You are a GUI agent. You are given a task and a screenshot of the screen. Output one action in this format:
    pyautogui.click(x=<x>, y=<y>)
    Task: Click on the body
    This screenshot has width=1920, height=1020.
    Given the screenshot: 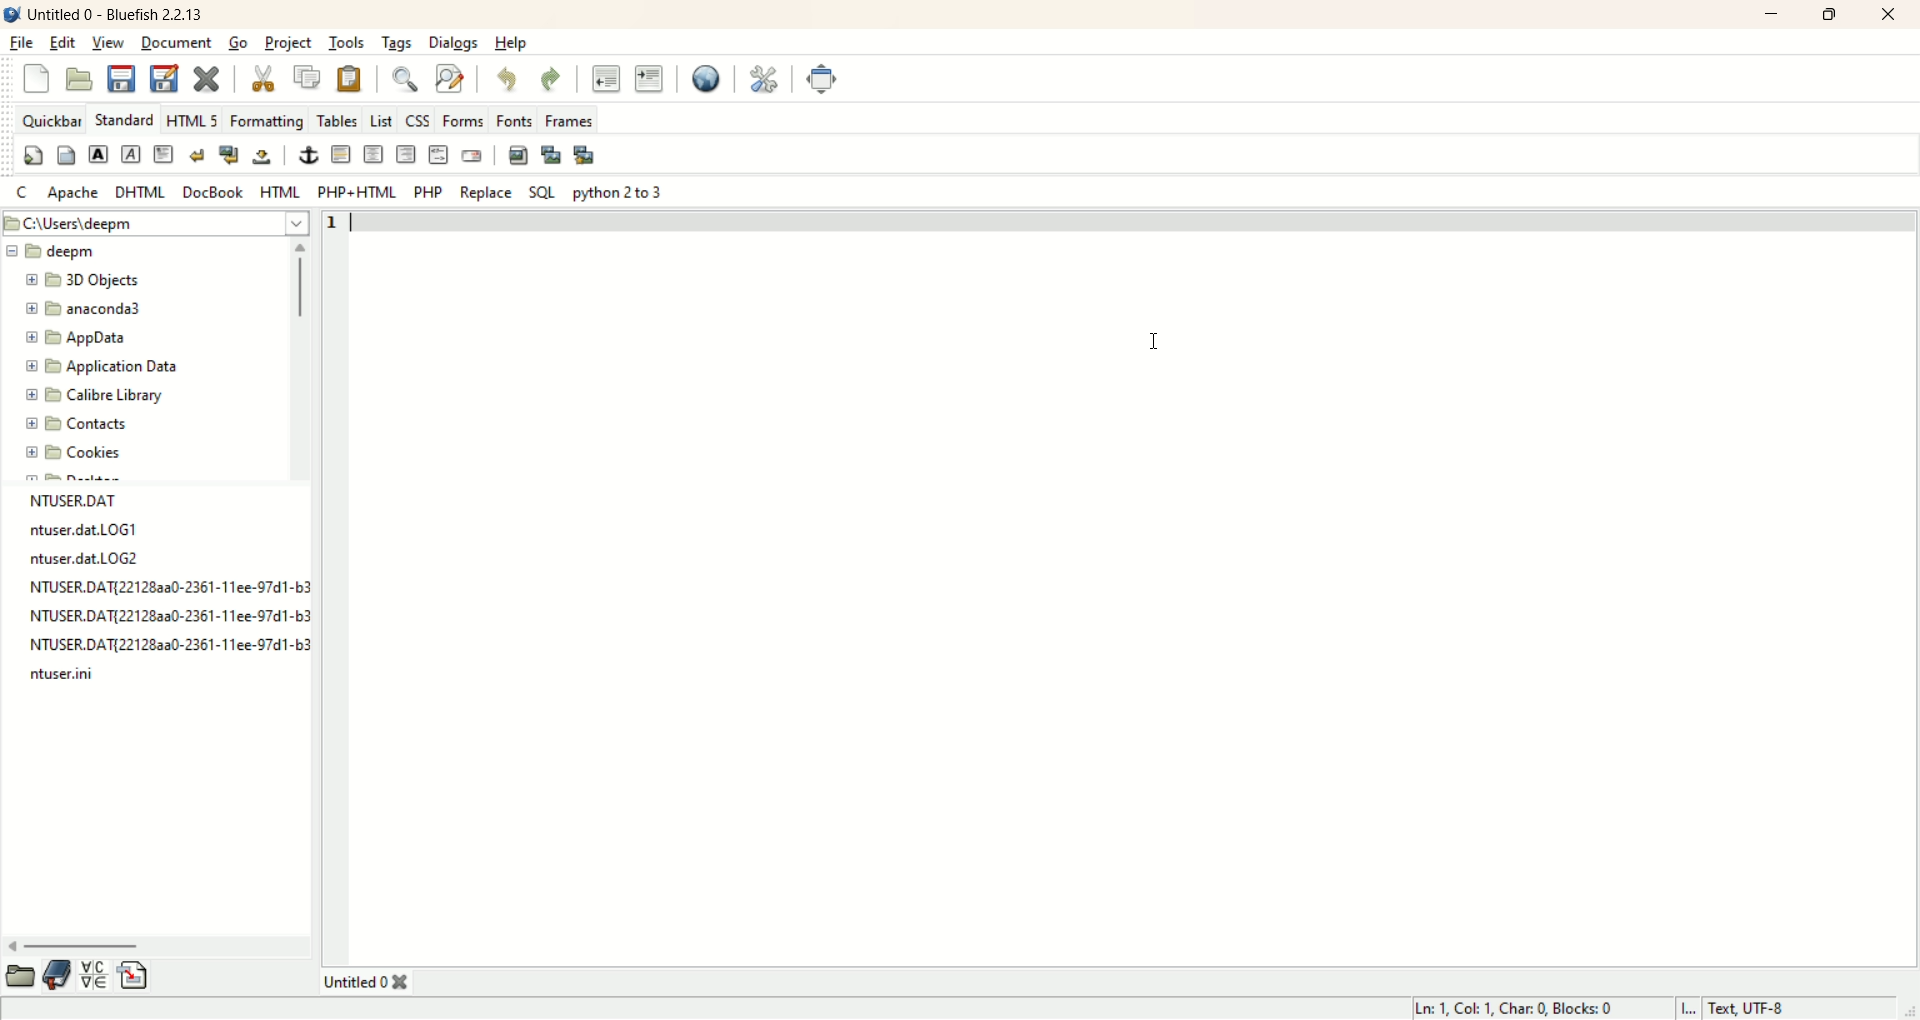 What is the action you would take?
    pyautogui.click(x=65, y=161)
    